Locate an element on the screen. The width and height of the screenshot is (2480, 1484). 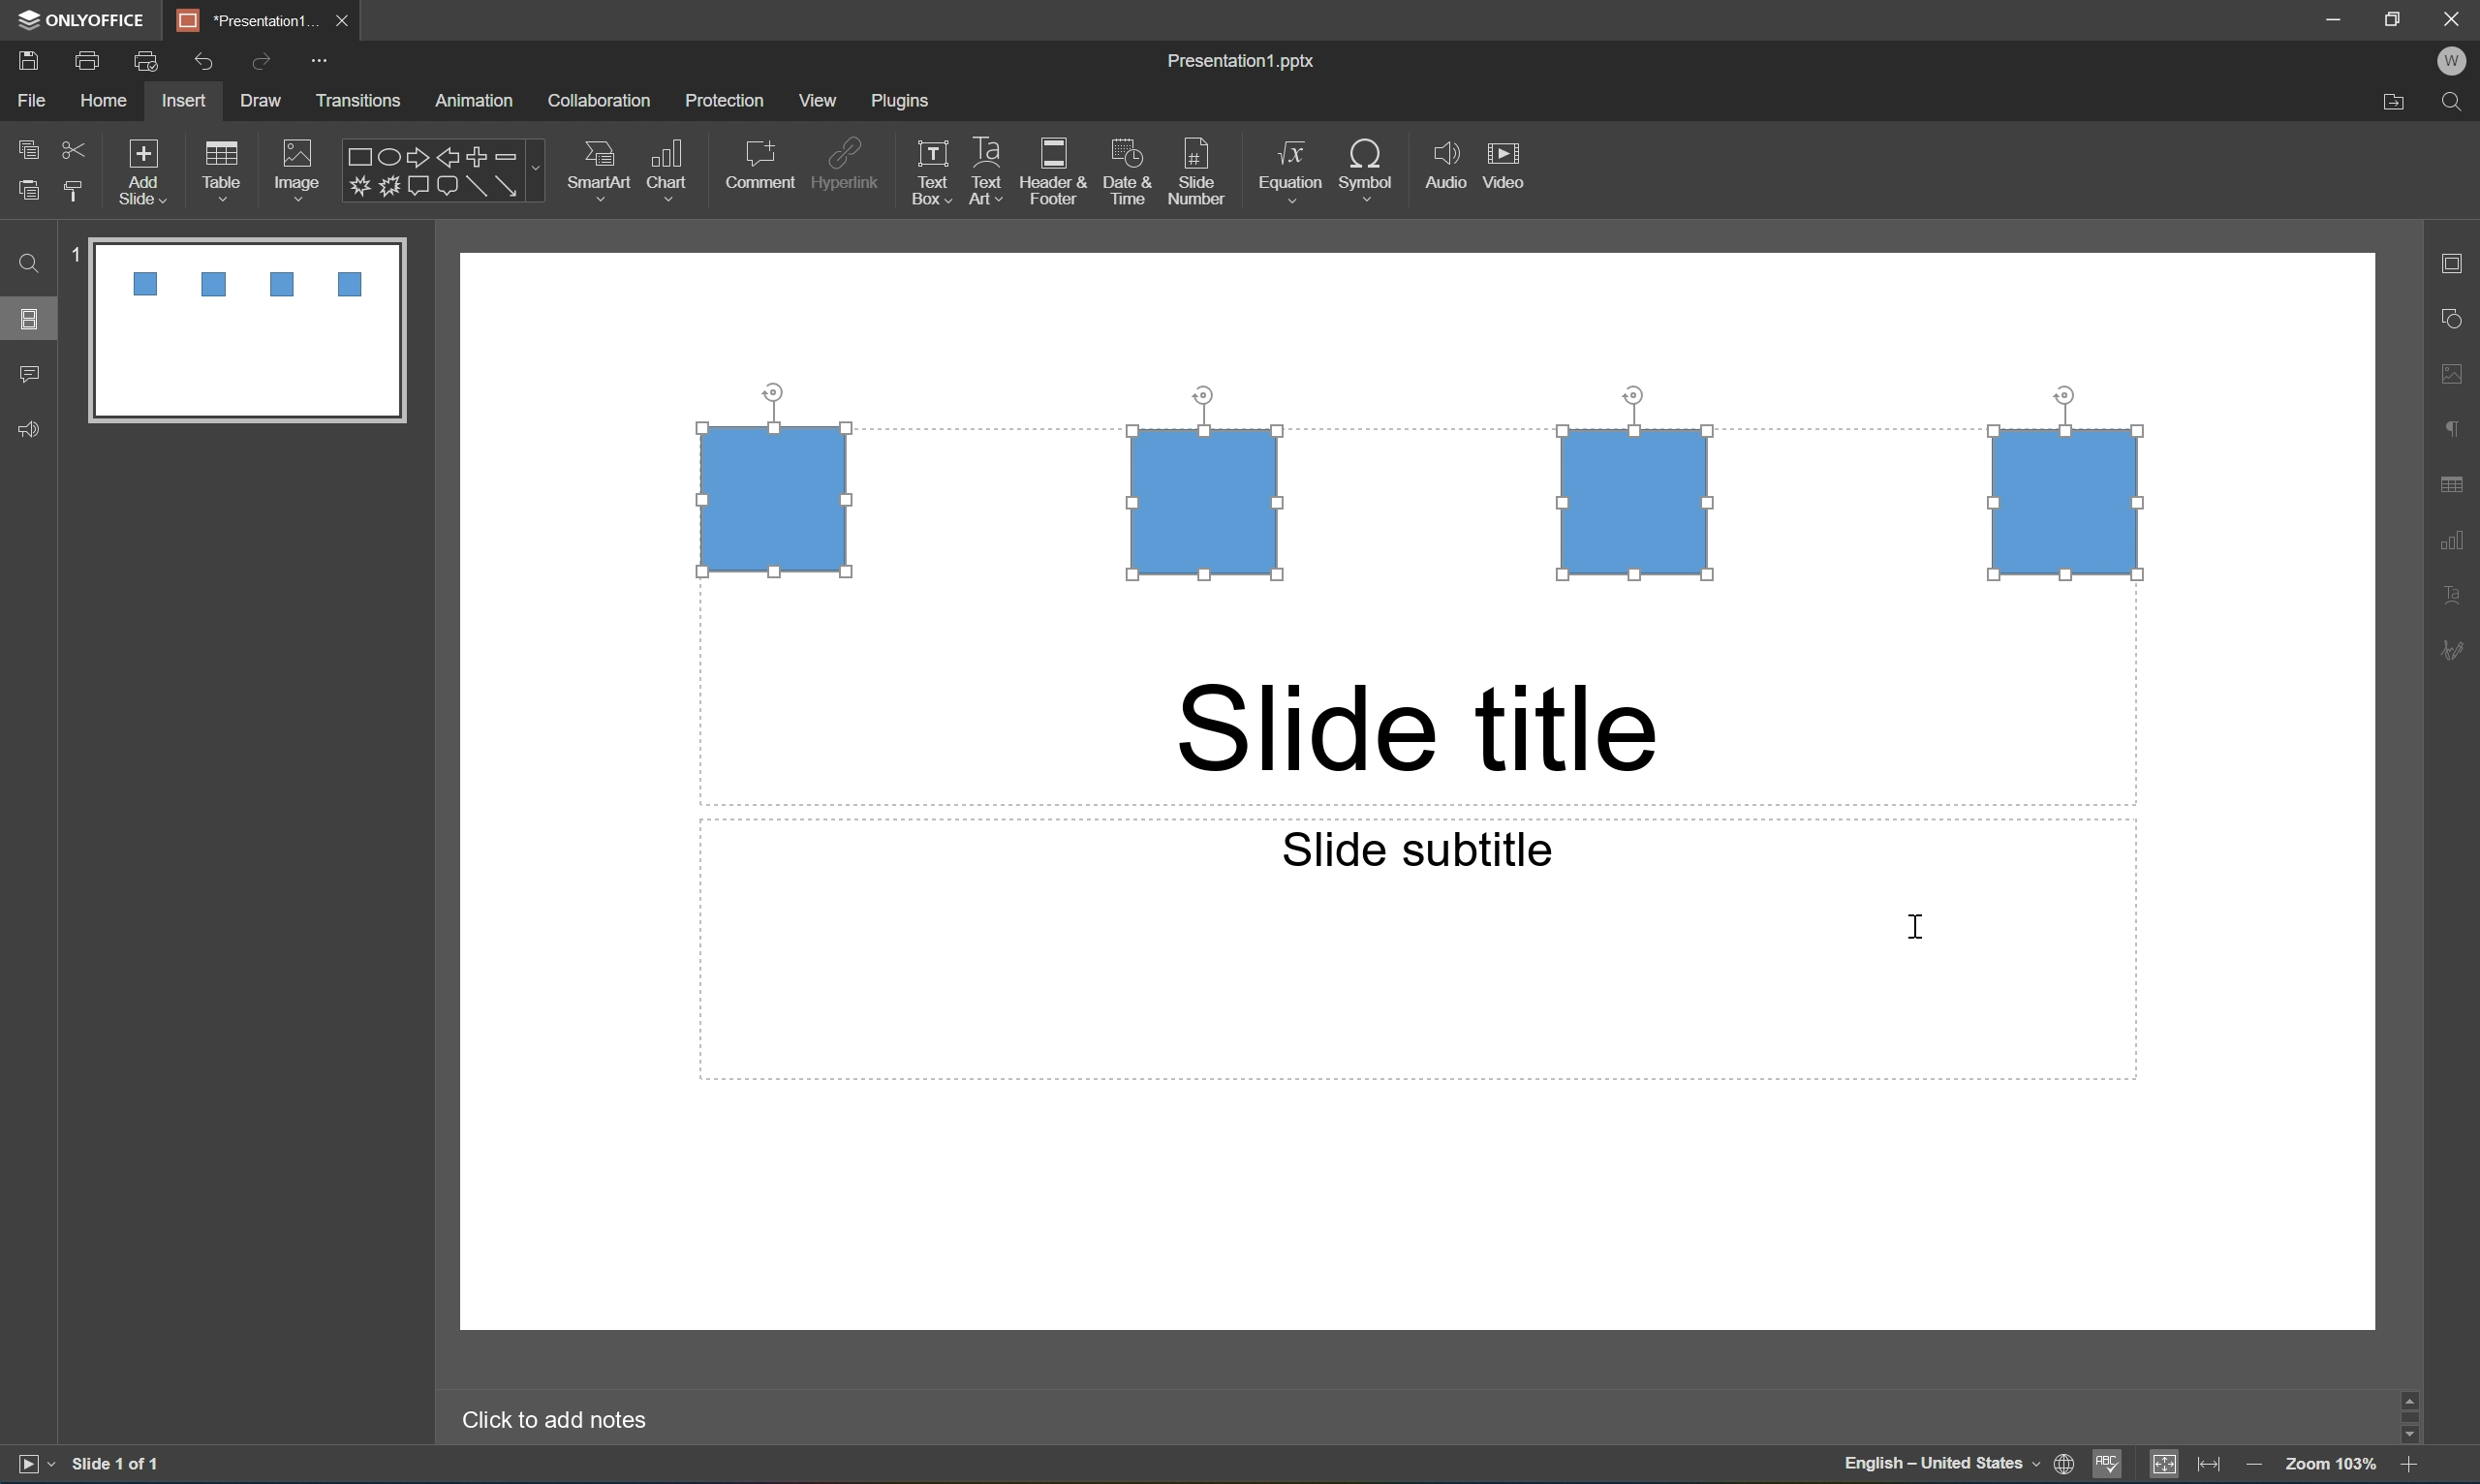
paste is located at coordinates (31, 192).